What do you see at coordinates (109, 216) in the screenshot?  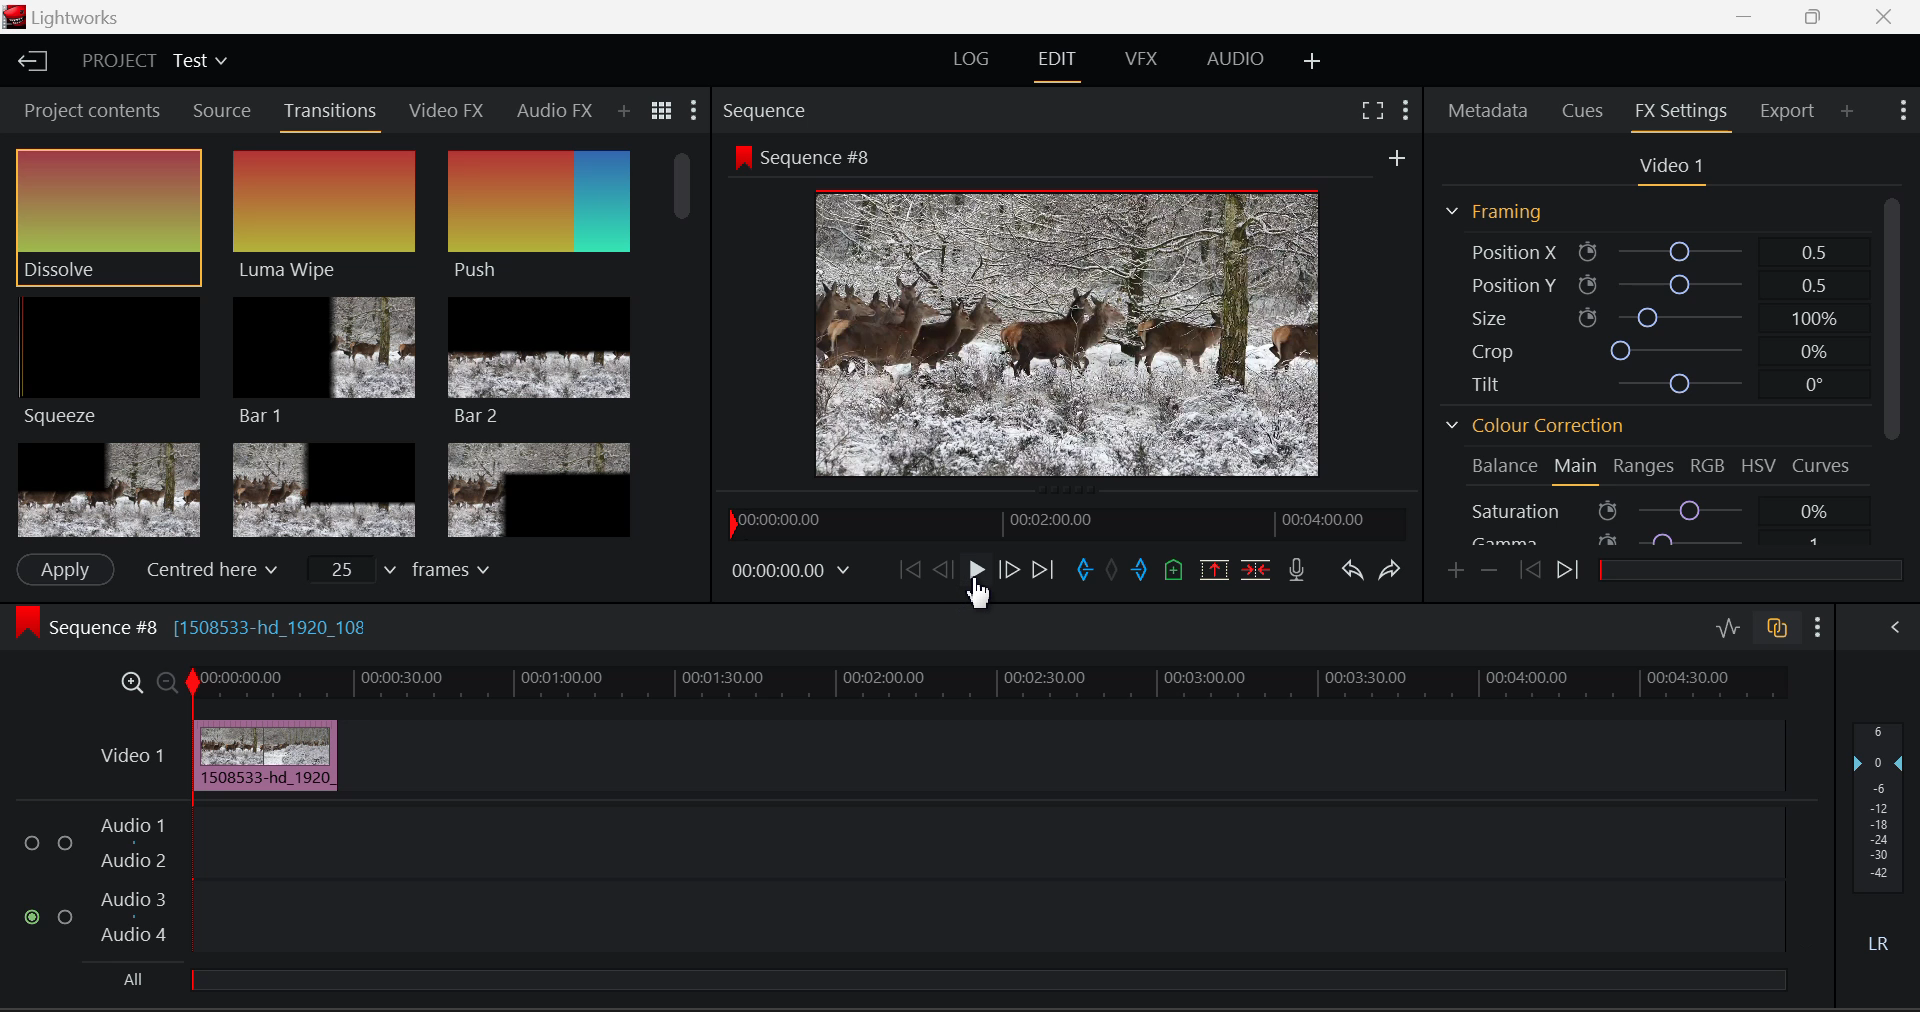 I see `Dissolve` at bounding box center [109, 216].